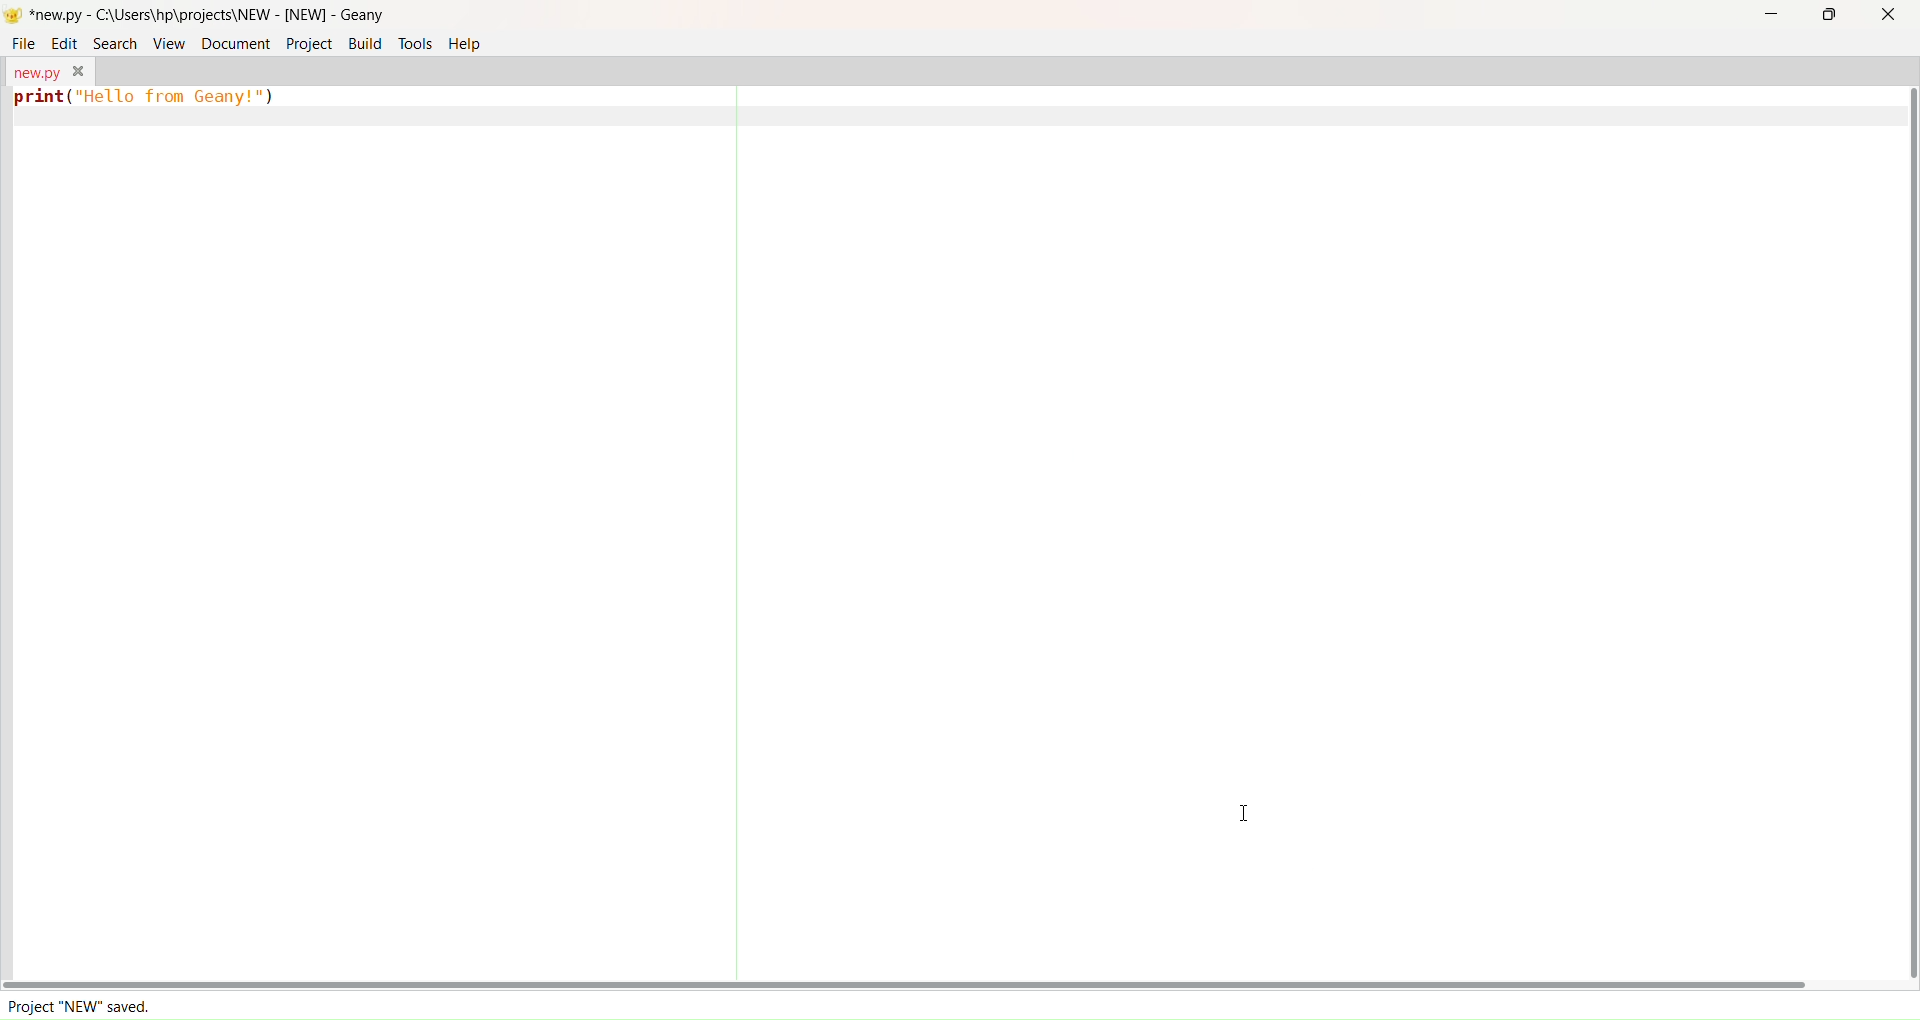 The image size is (1920, 1020). What do you see at coordinates (24, 43) in the screenshot?
I see `file` at bounding box center [24, 43].